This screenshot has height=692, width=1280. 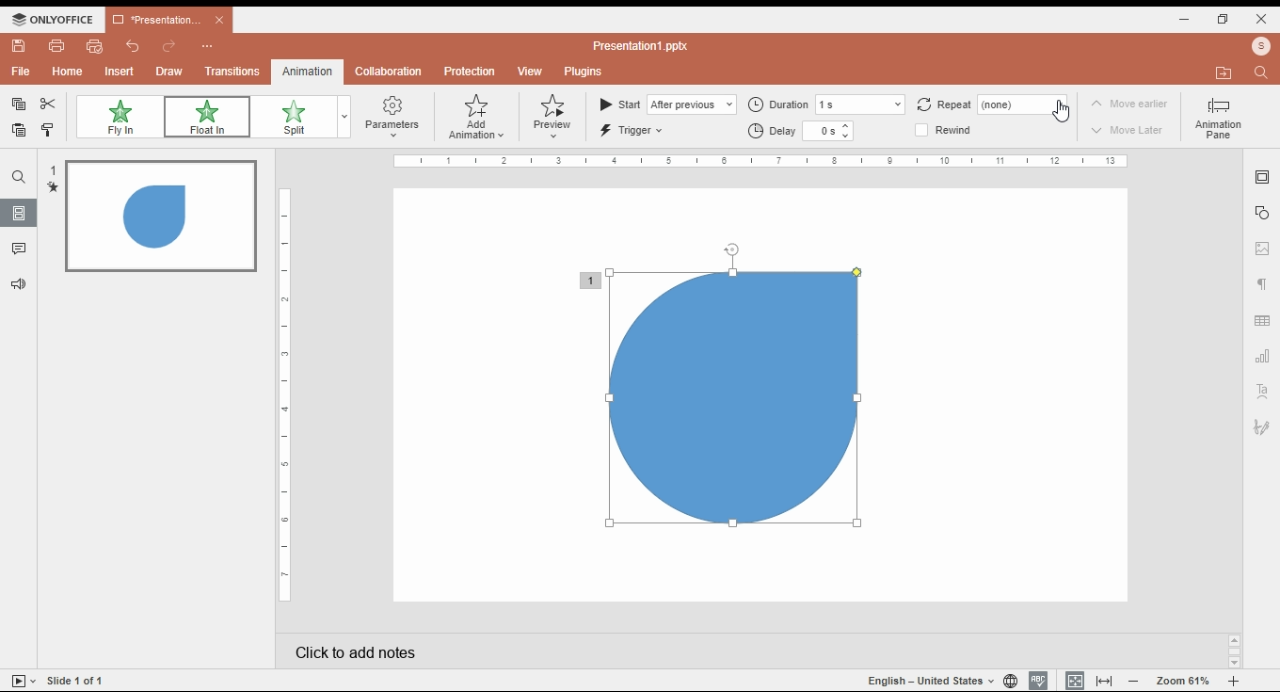 What do you see at coordinates (586, 72) in the screenshot?
I see `plugins` at bounding box center [586, 72].